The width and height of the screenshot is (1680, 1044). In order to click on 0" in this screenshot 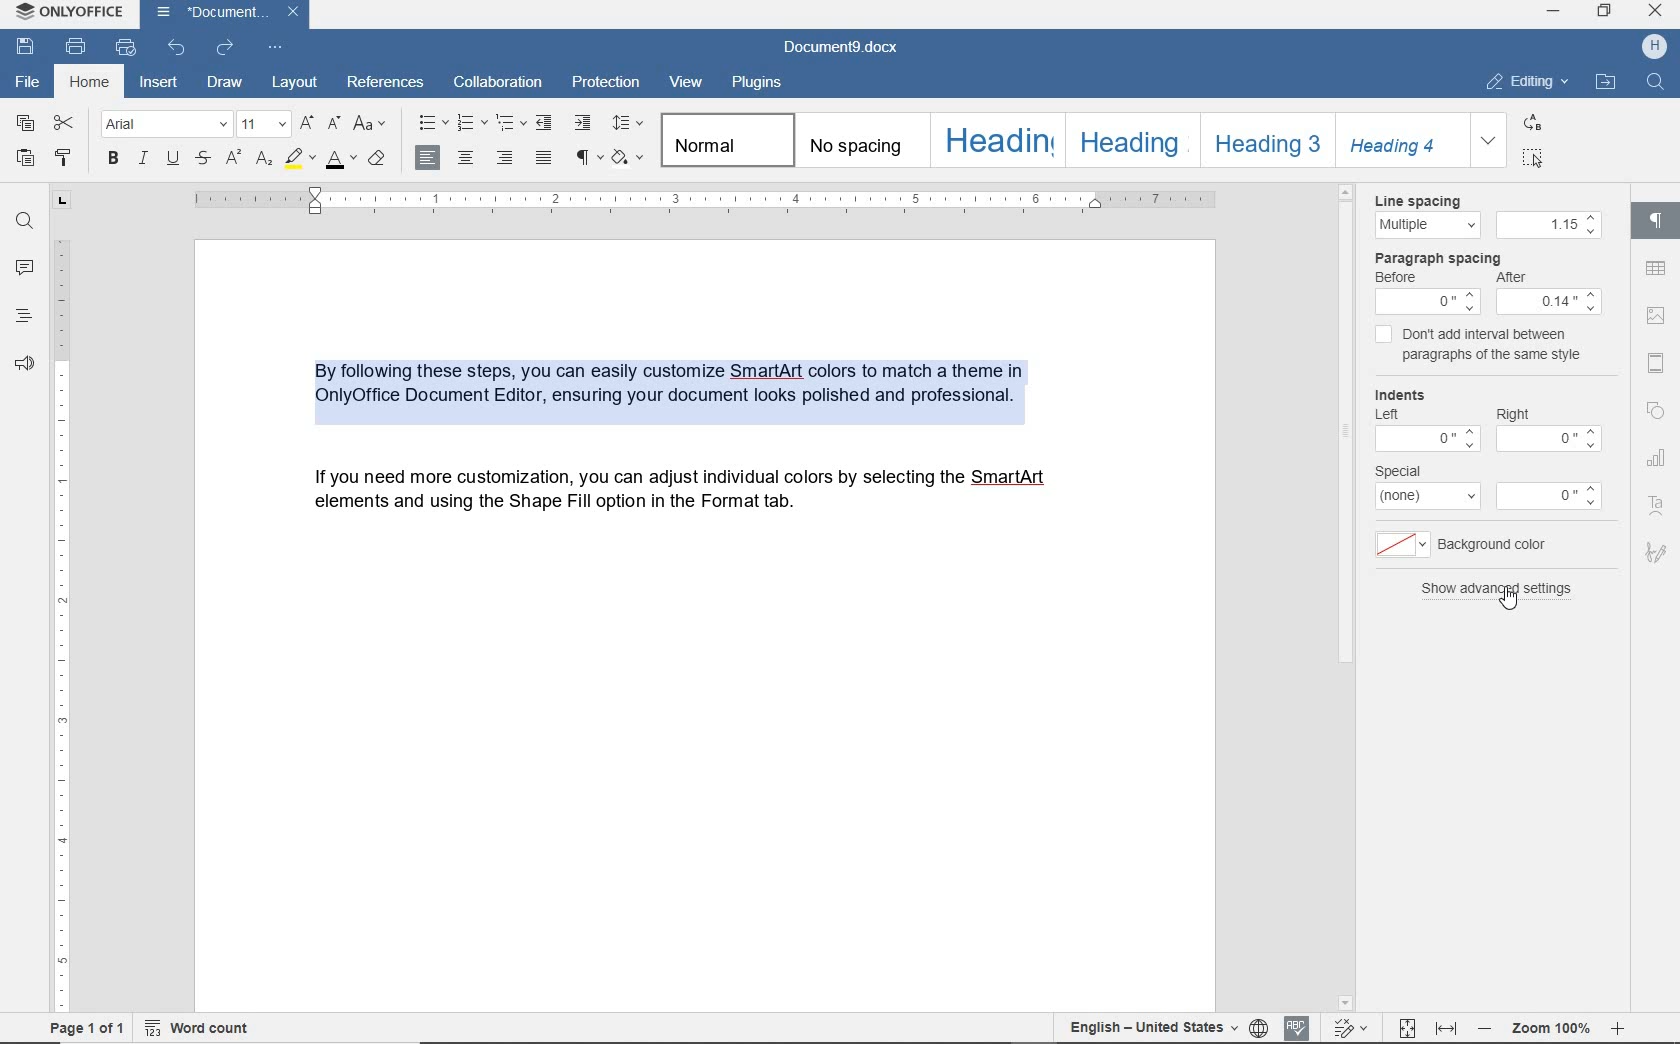, I will do `click(1557, 439)`.